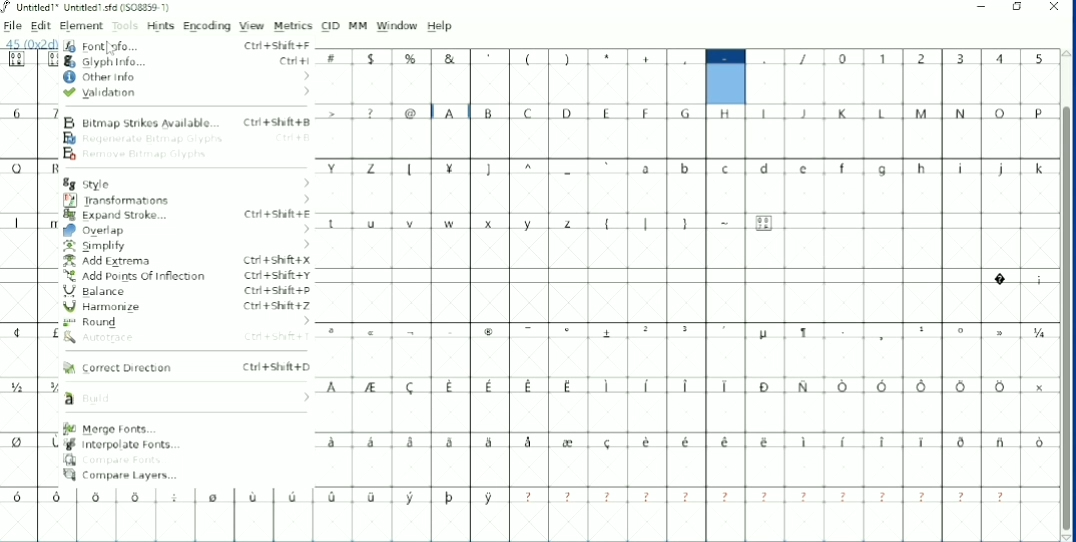 The image size is (1076, 542). What do you see at coordinates (371, 113) in the screenshot?
I see `Symbols` at bounding box center [371, 113].